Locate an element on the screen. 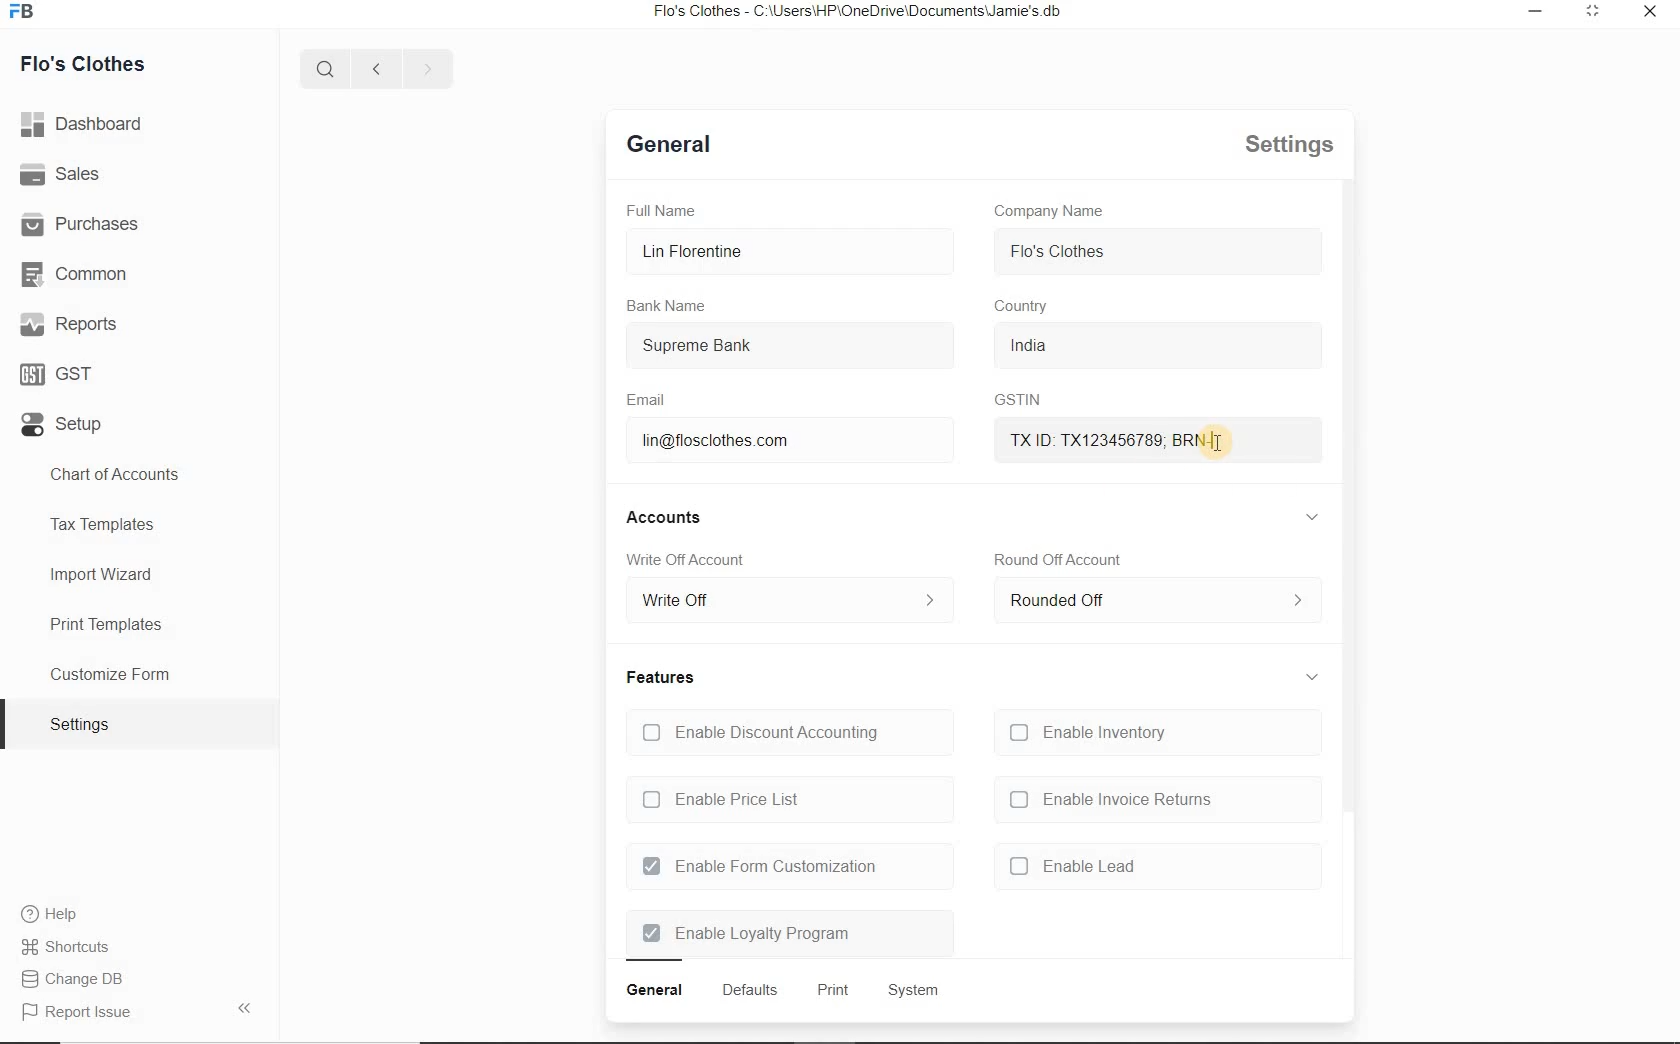  flo's clothes is located at coordinates (1059, 251).